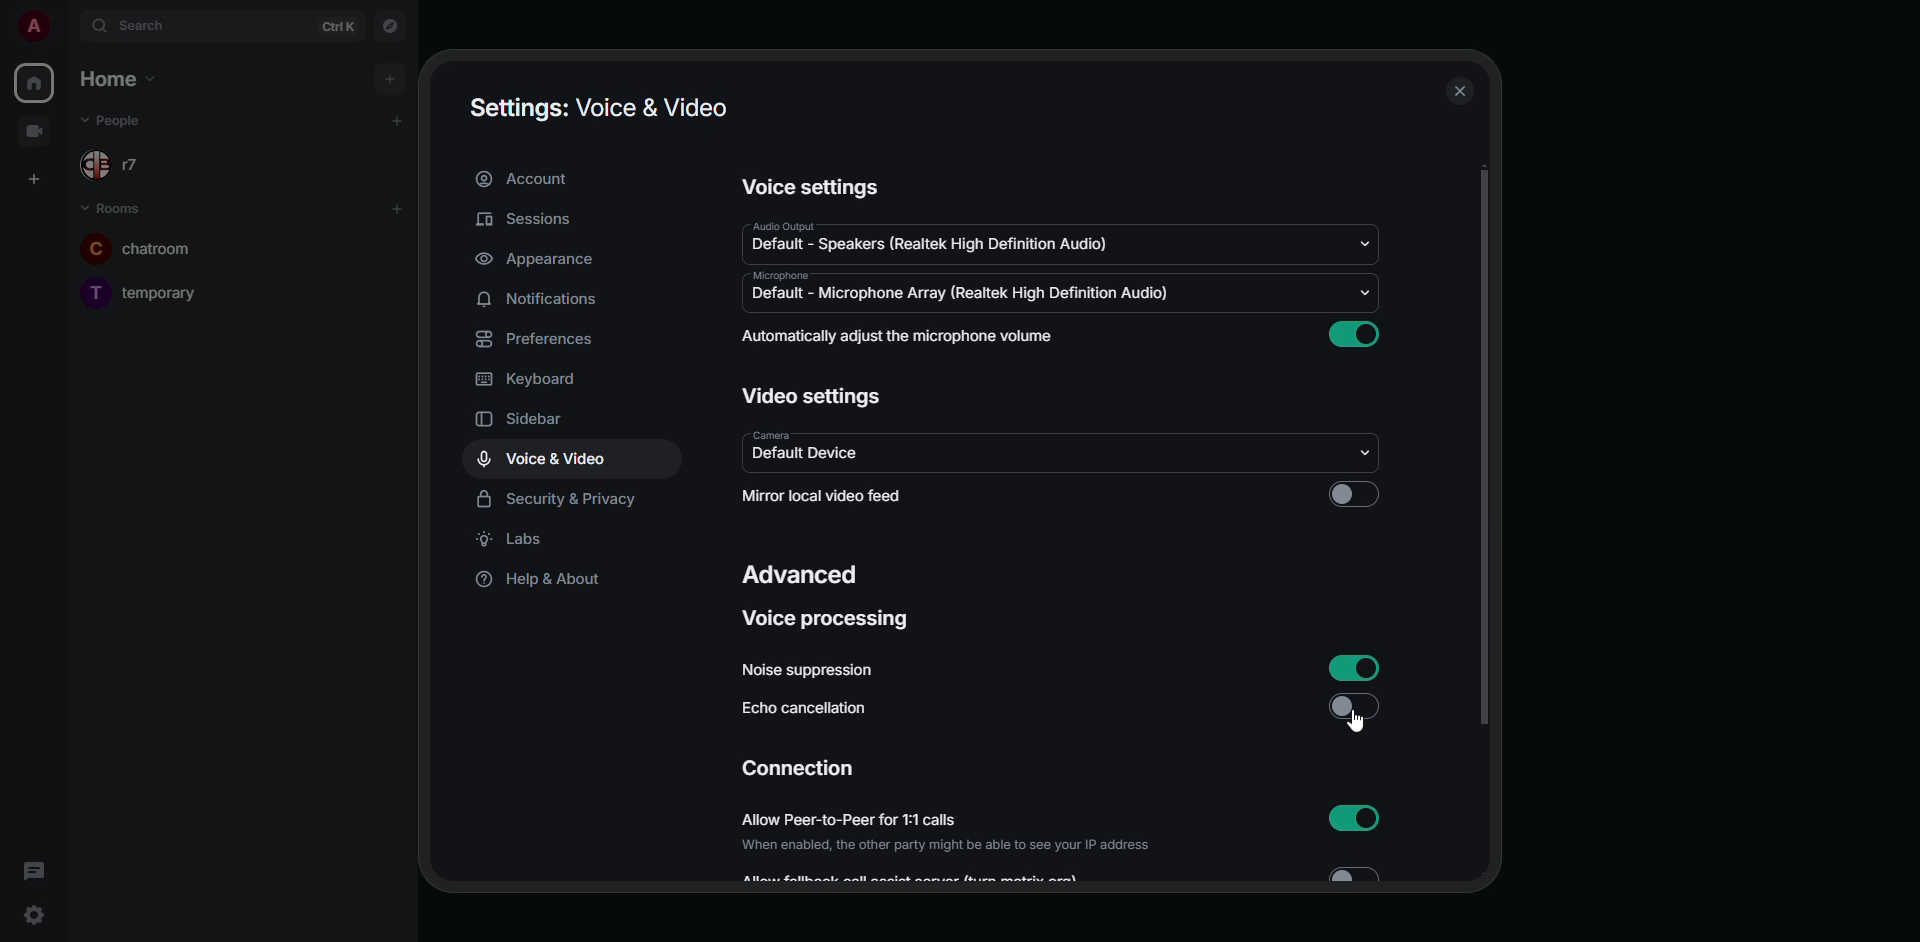 Image resolution: width=1920 pixels, height=942 pixels. Describe the element at coordinates (1461, 91) in the screenshot. I see `close` at that location.